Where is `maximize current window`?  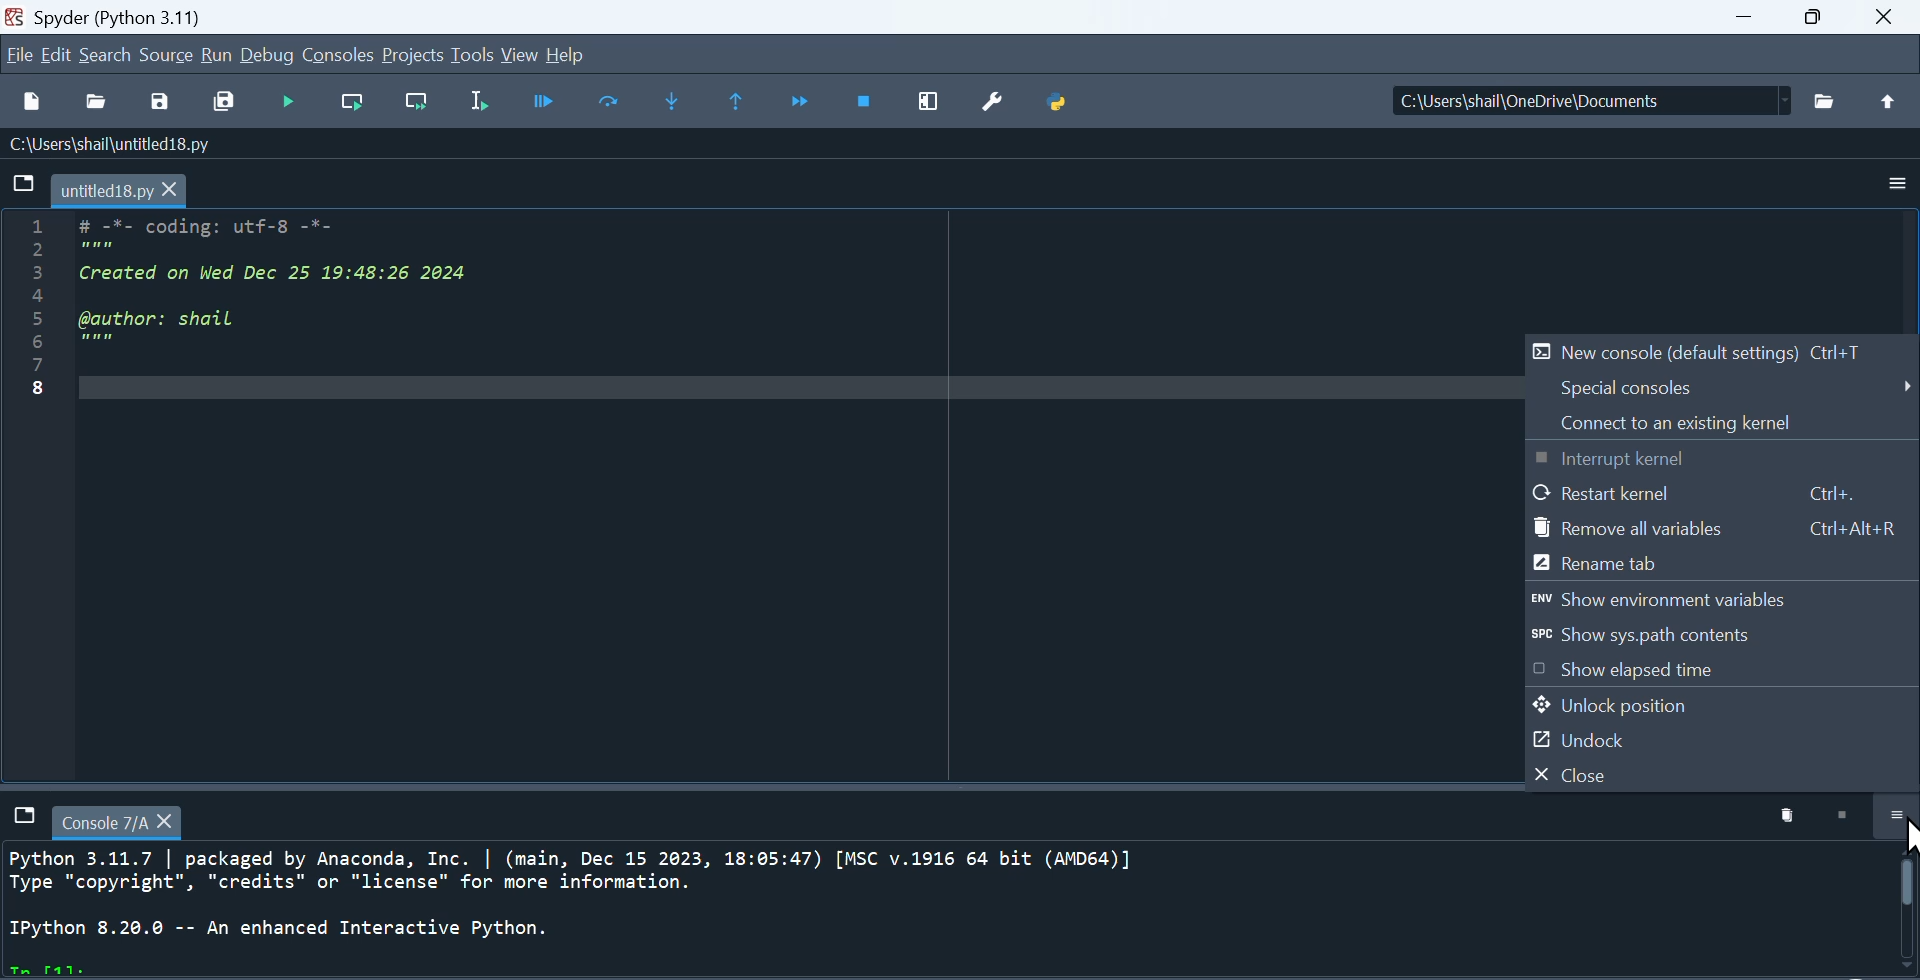
maximize current window is located at coordinates (931, 104).